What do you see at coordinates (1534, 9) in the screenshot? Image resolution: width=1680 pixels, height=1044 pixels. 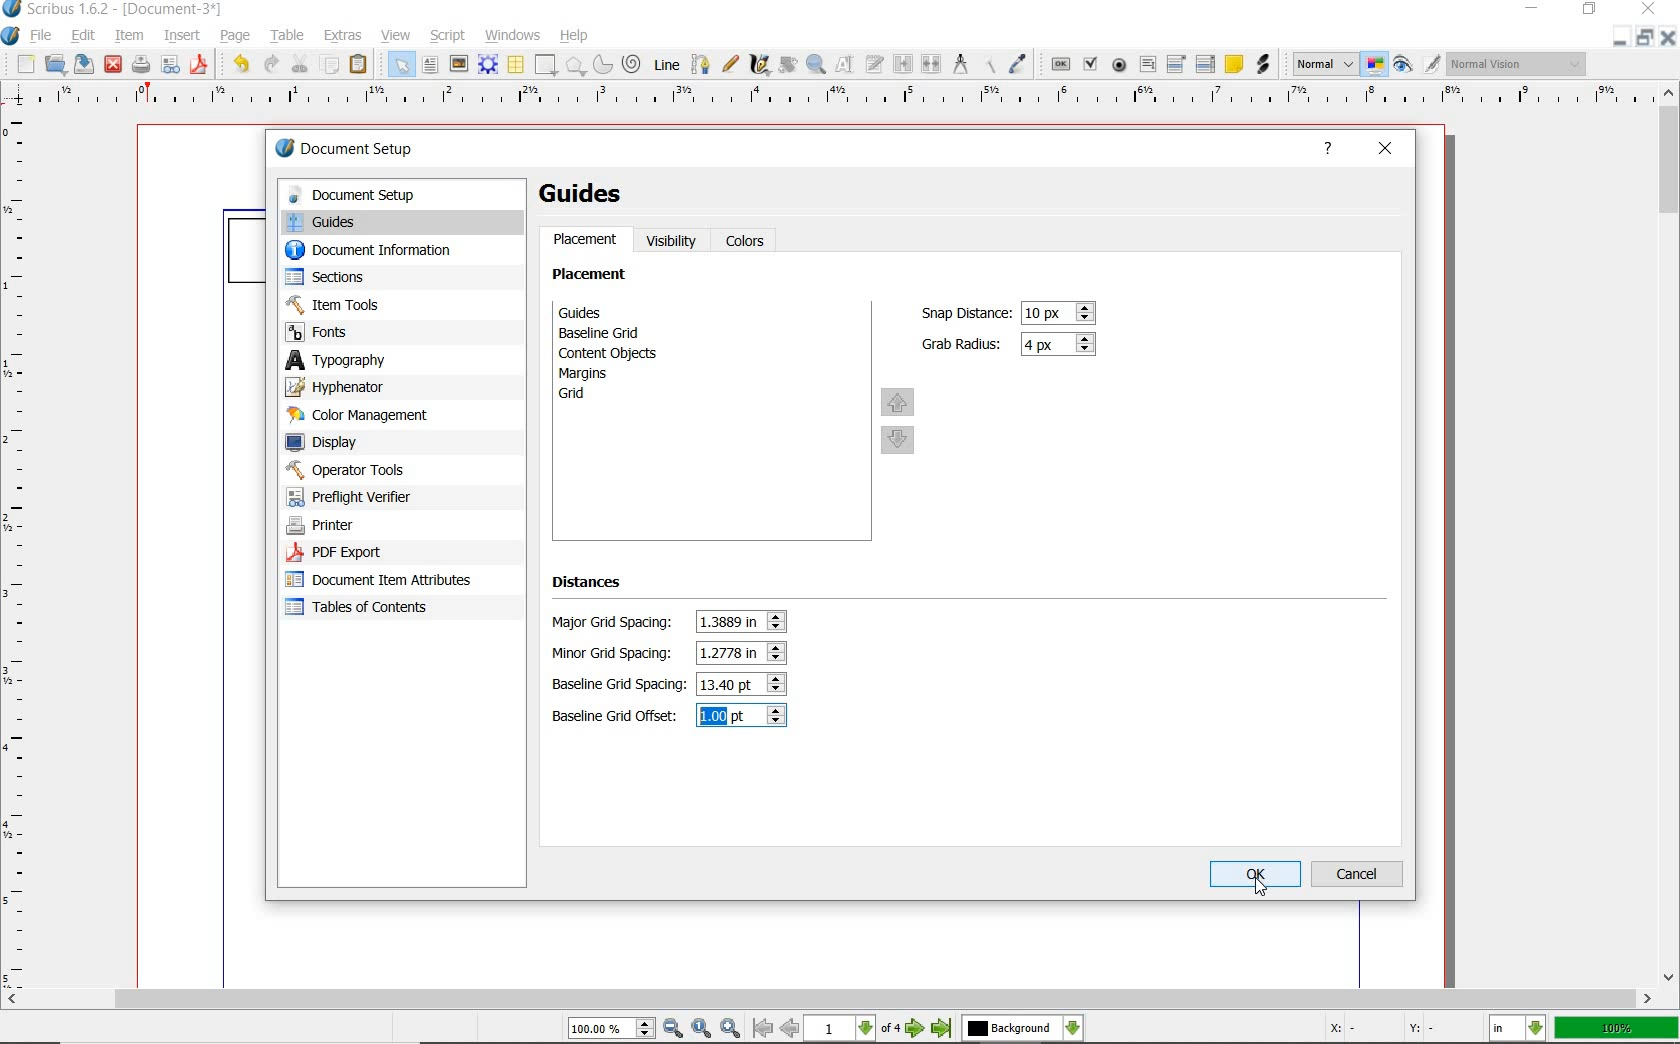 I see `minimize` at bounding box center [1534, 9].